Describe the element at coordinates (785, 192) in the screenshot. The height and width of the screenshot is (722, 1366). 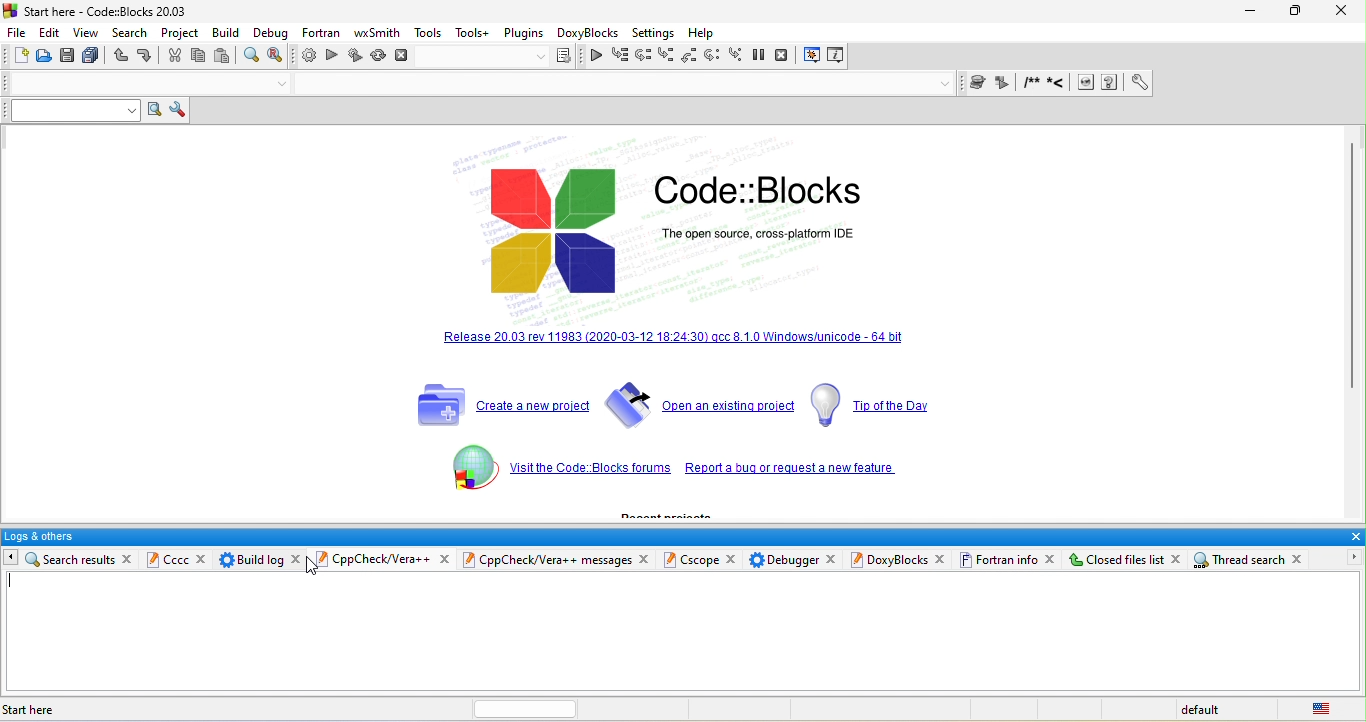
I see `code blocks ` at that location.